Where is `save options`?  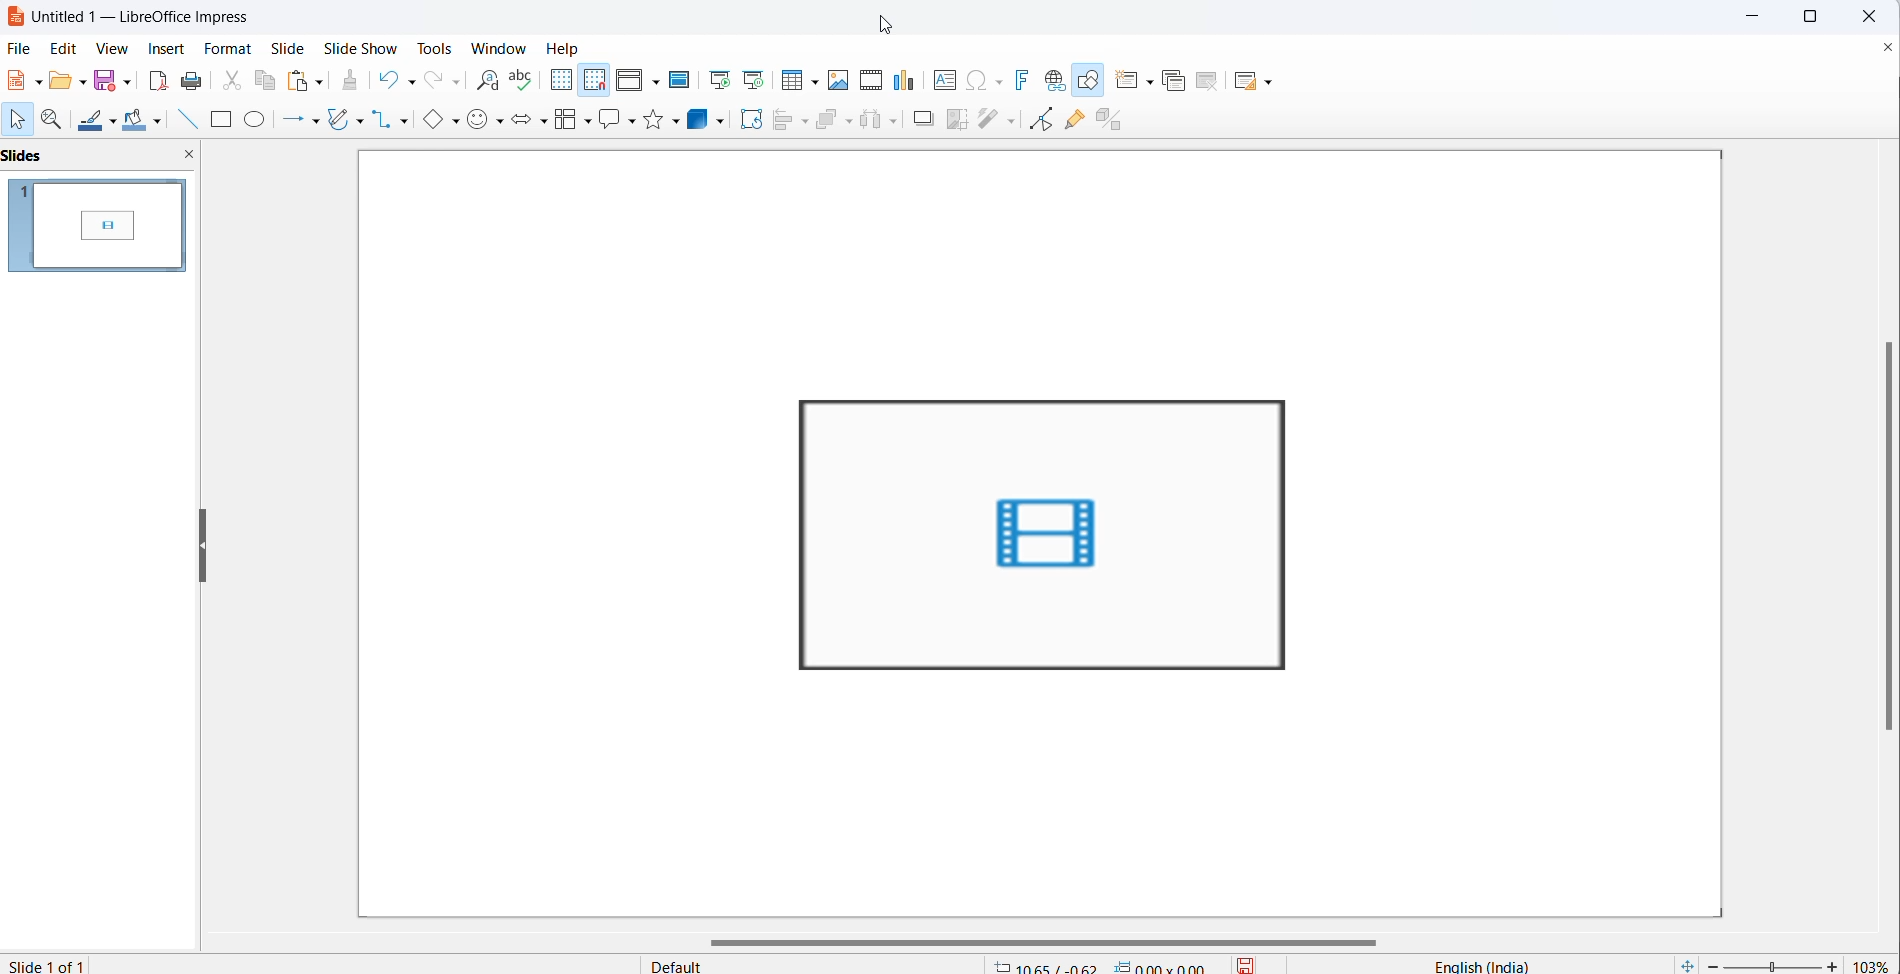 save options is located at coordinates (124, 84).